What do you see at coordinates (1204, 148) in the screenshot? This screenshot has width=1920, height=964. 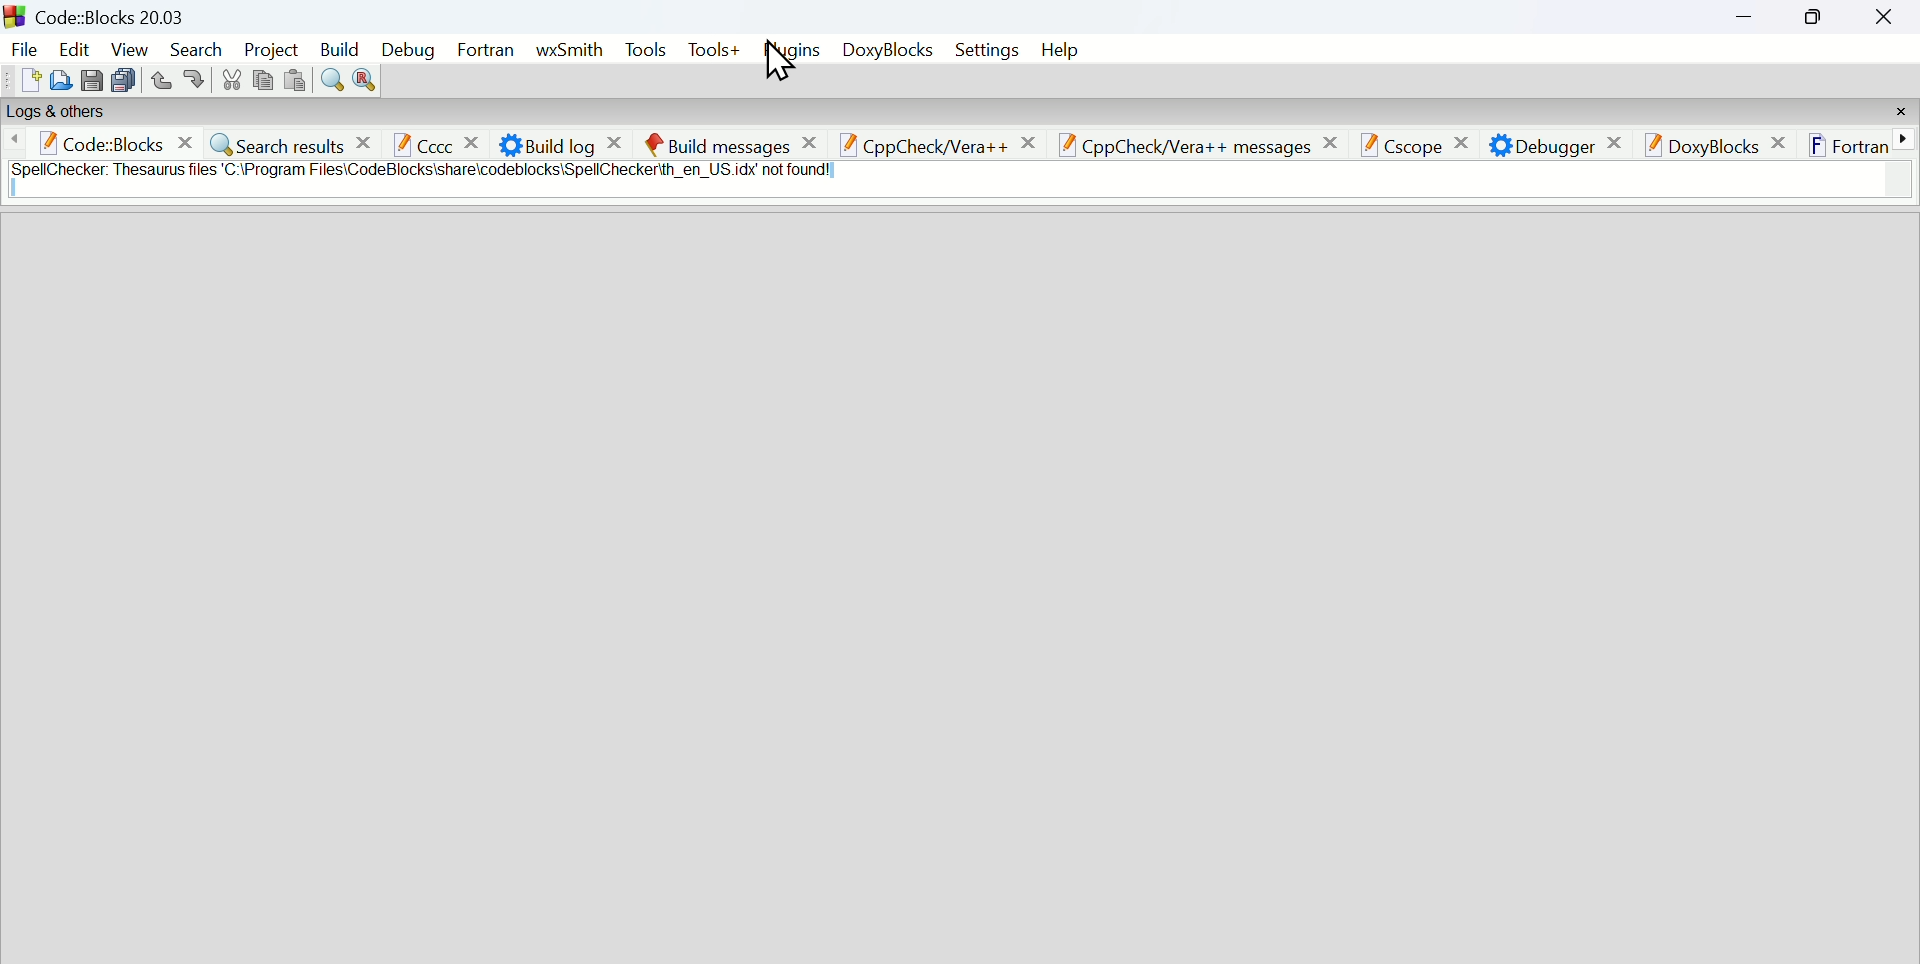 I see ` CppCheck/Vera++ messages` at bounding box center [1204, 148].